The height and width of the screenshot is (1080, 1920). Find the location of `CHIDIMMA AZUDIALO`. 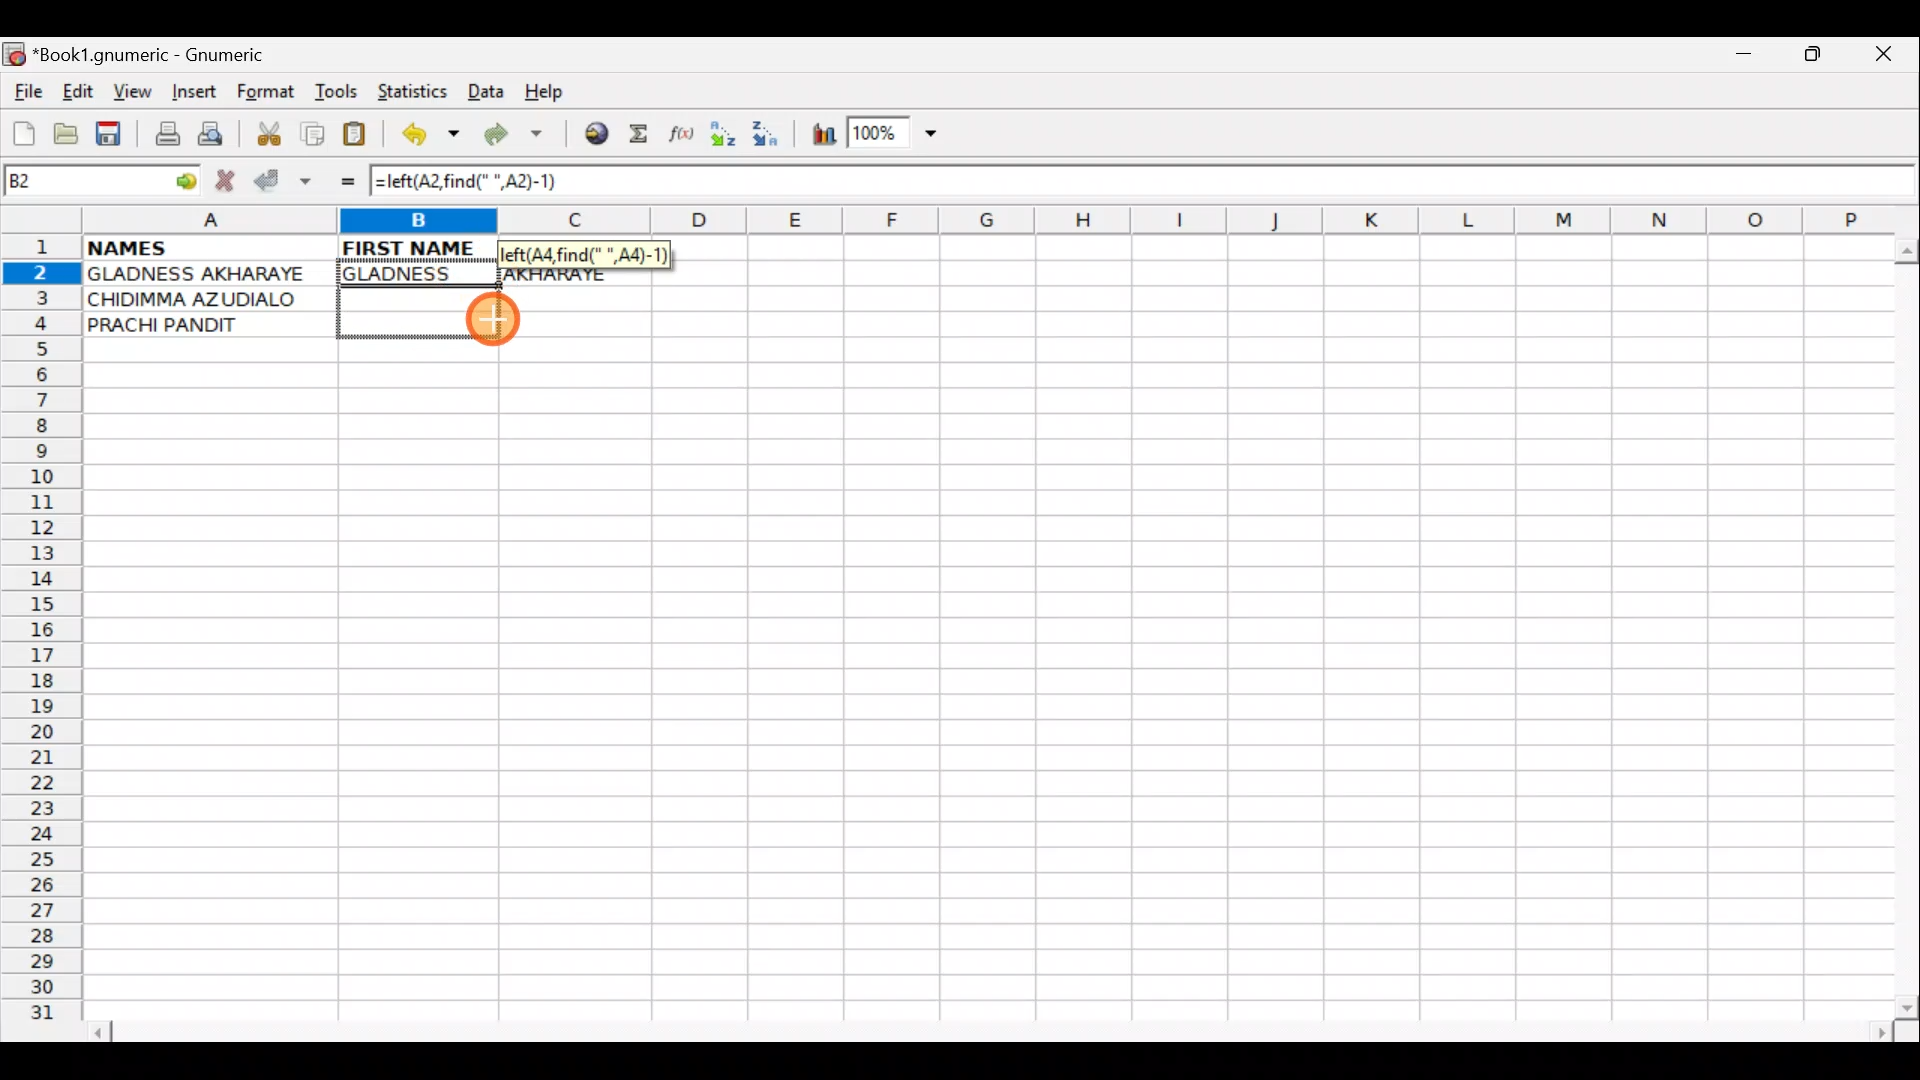

CHIDIMMA AZUDIALO is located at coordinates (200, 299).